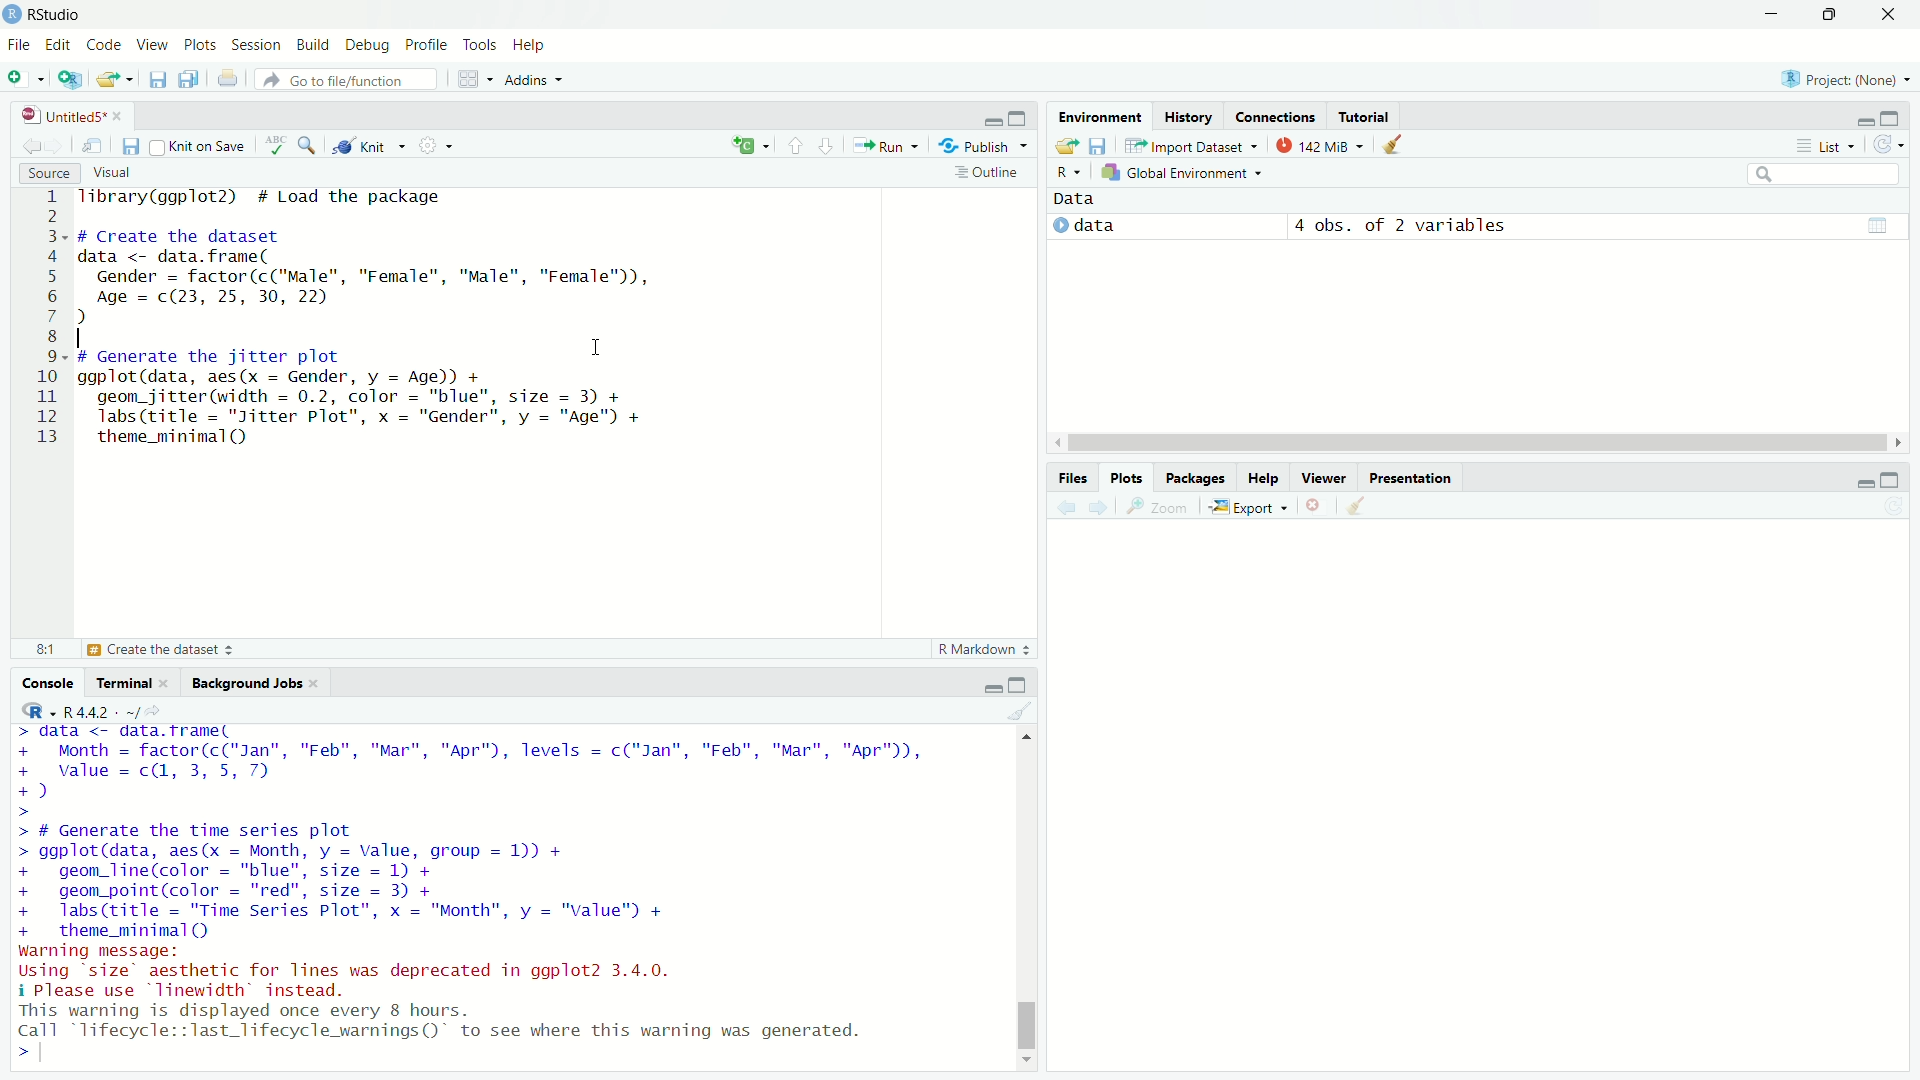 The height and width of the screenshot is (1080, 1920). Describe the element at coordinates (1100, 146) in the screenshot. I see `save workspace as` at that location.